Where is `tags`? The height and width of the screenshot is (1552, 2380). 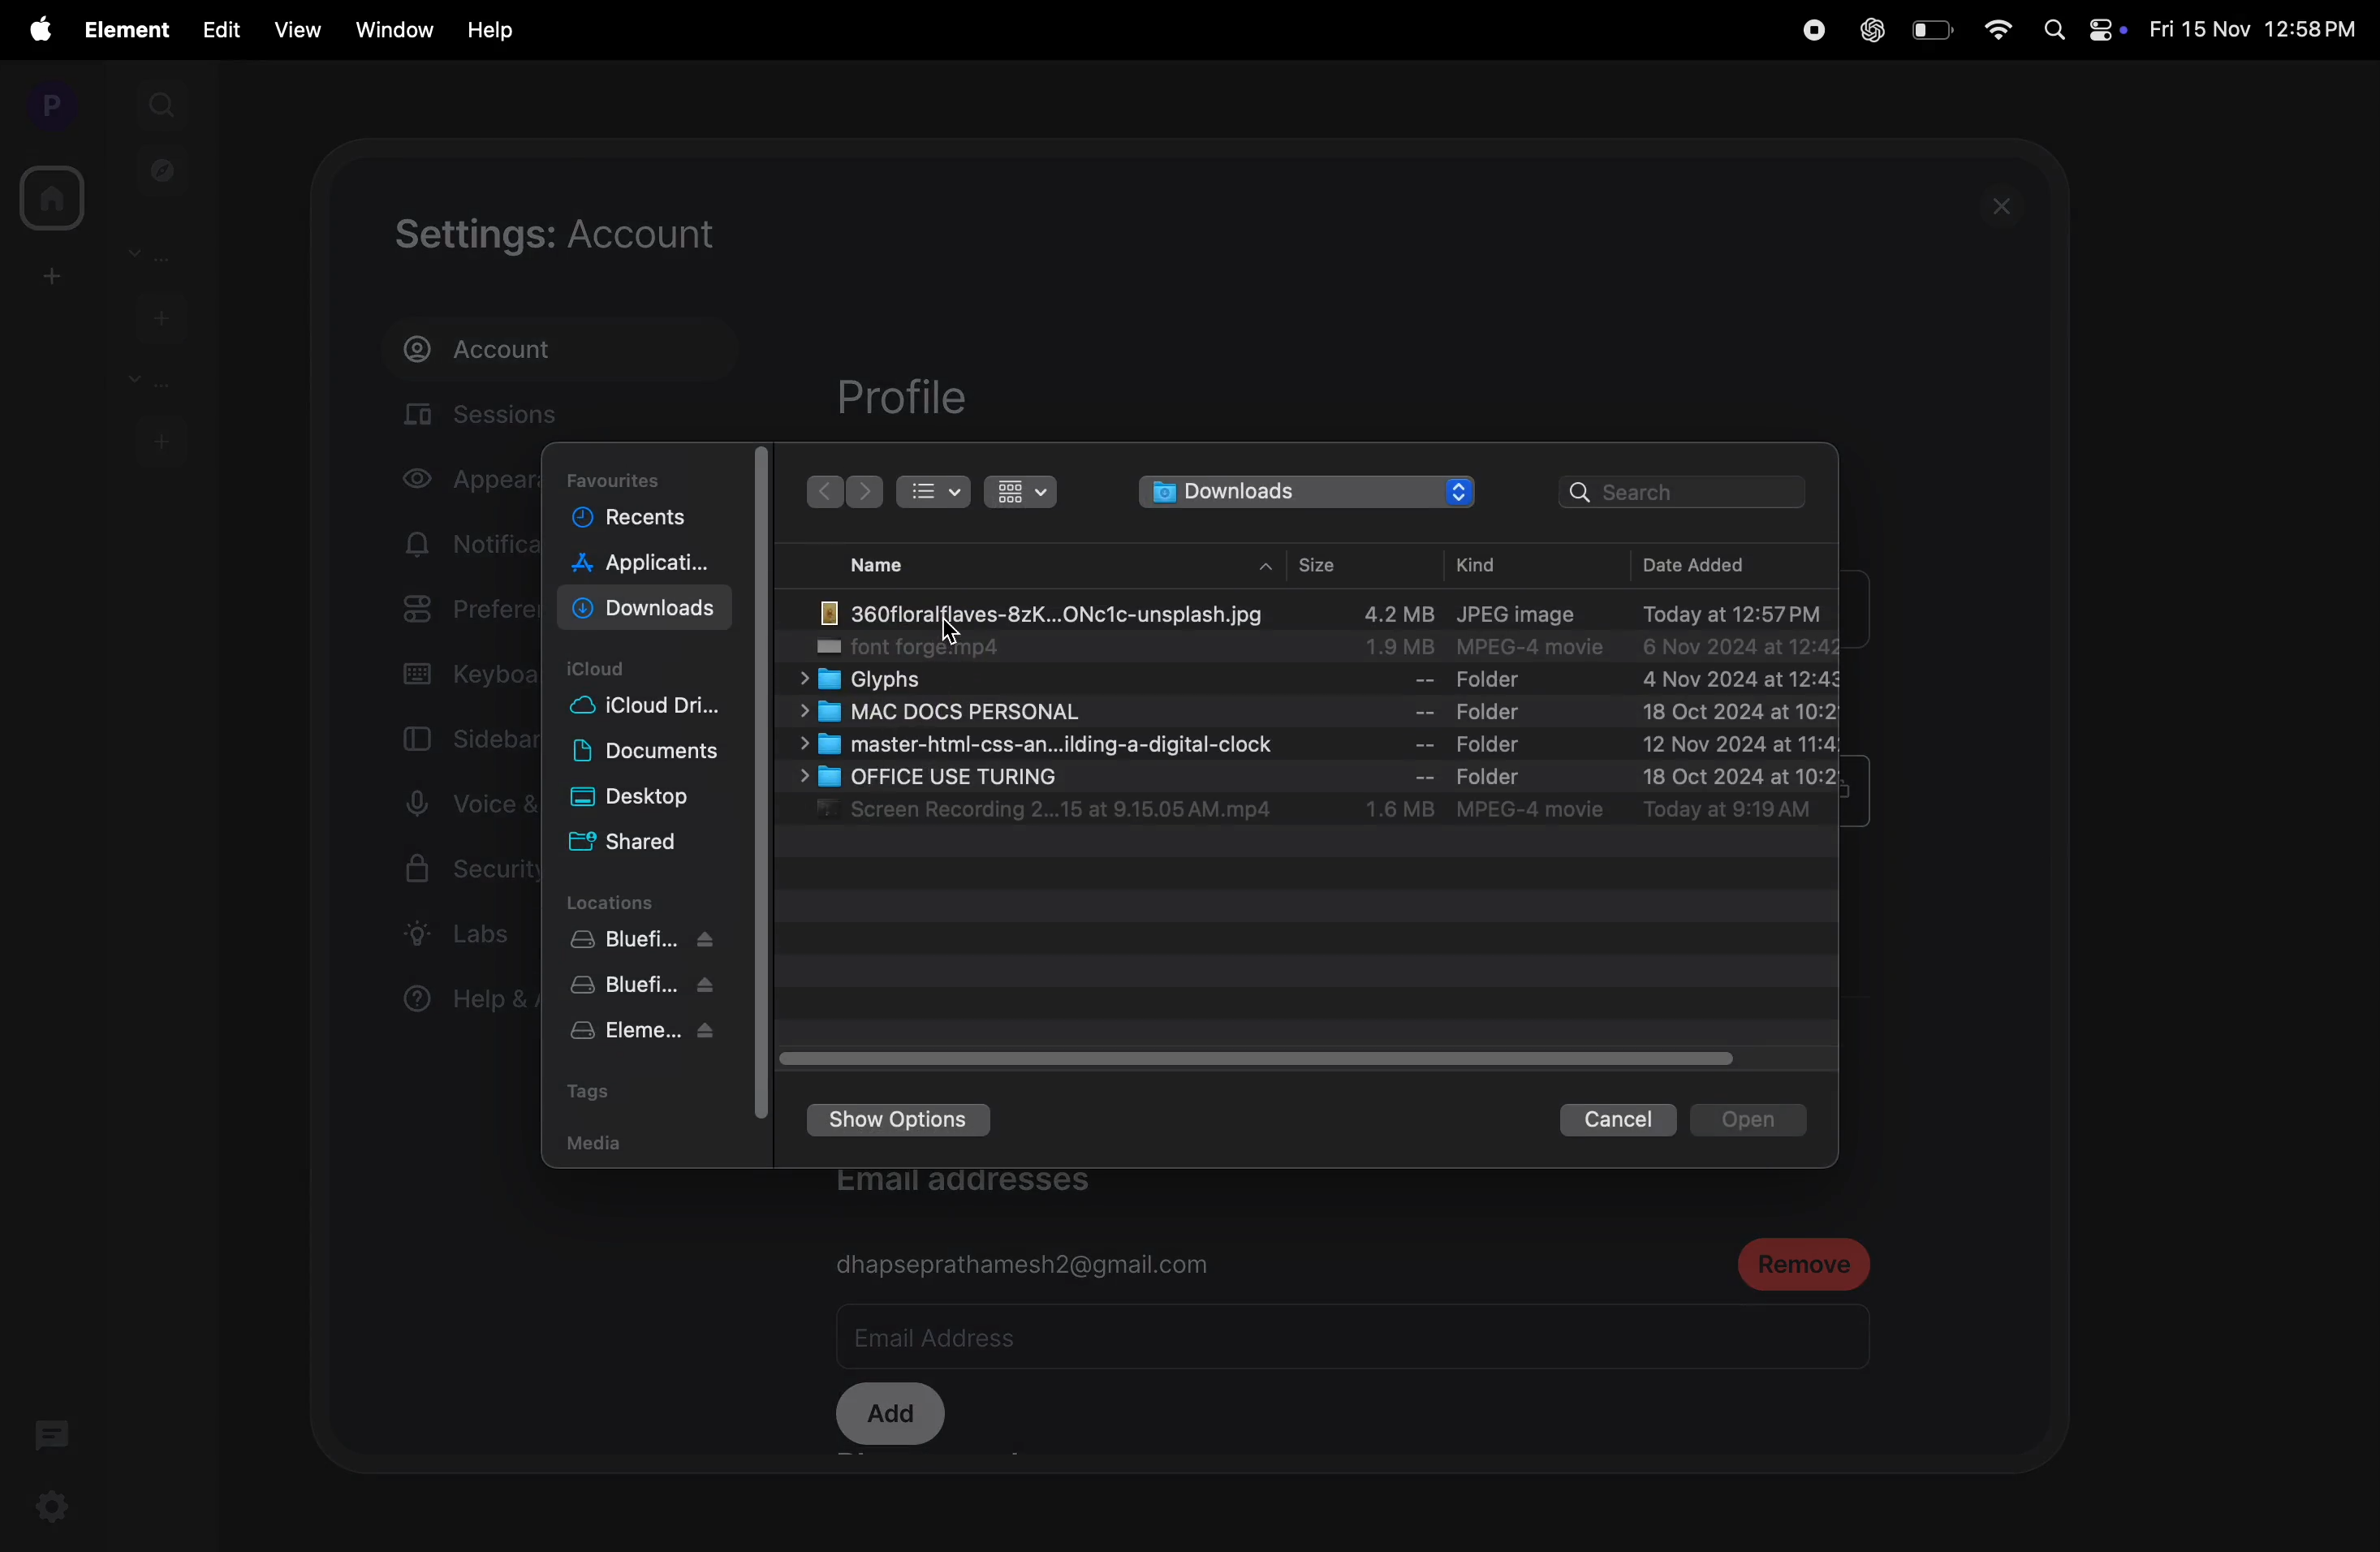 tags is located at coordinates (637, 1091).